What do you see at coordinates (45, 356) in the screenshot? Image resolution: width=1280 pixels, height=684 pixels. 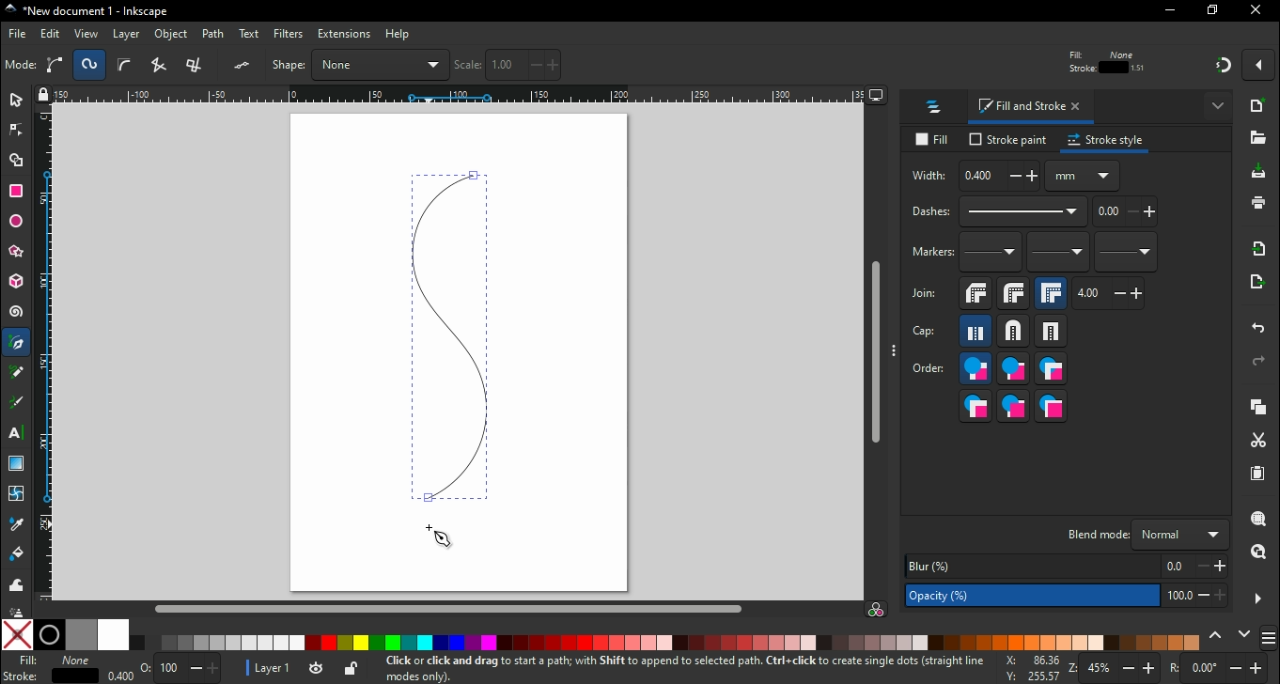 I see `vertical ruler` at bounding box center [45, 356].